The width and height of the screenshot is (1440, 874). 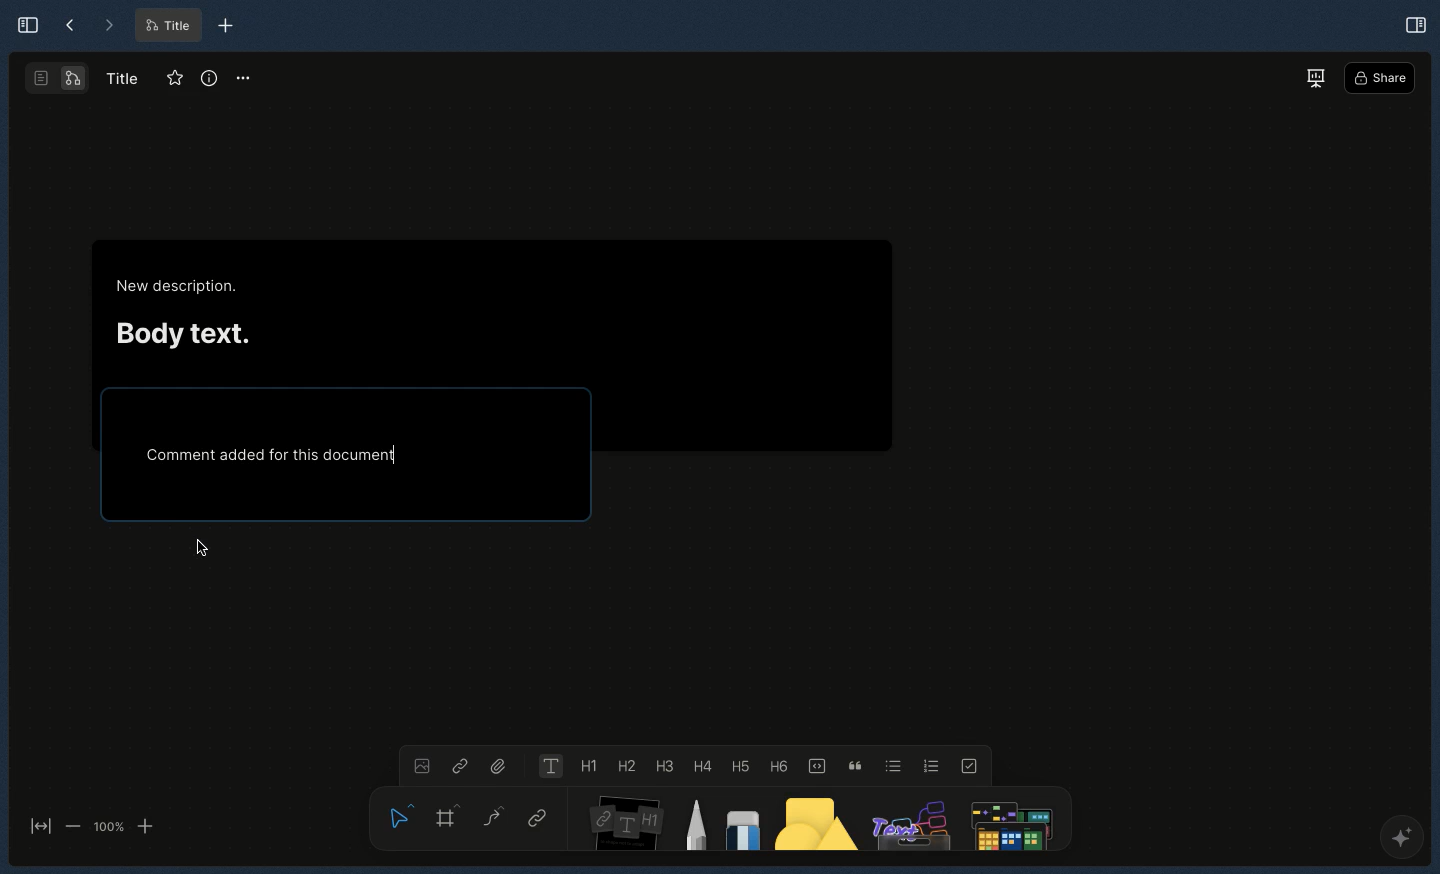 I want to click on Link, so click(x=460, y=765).